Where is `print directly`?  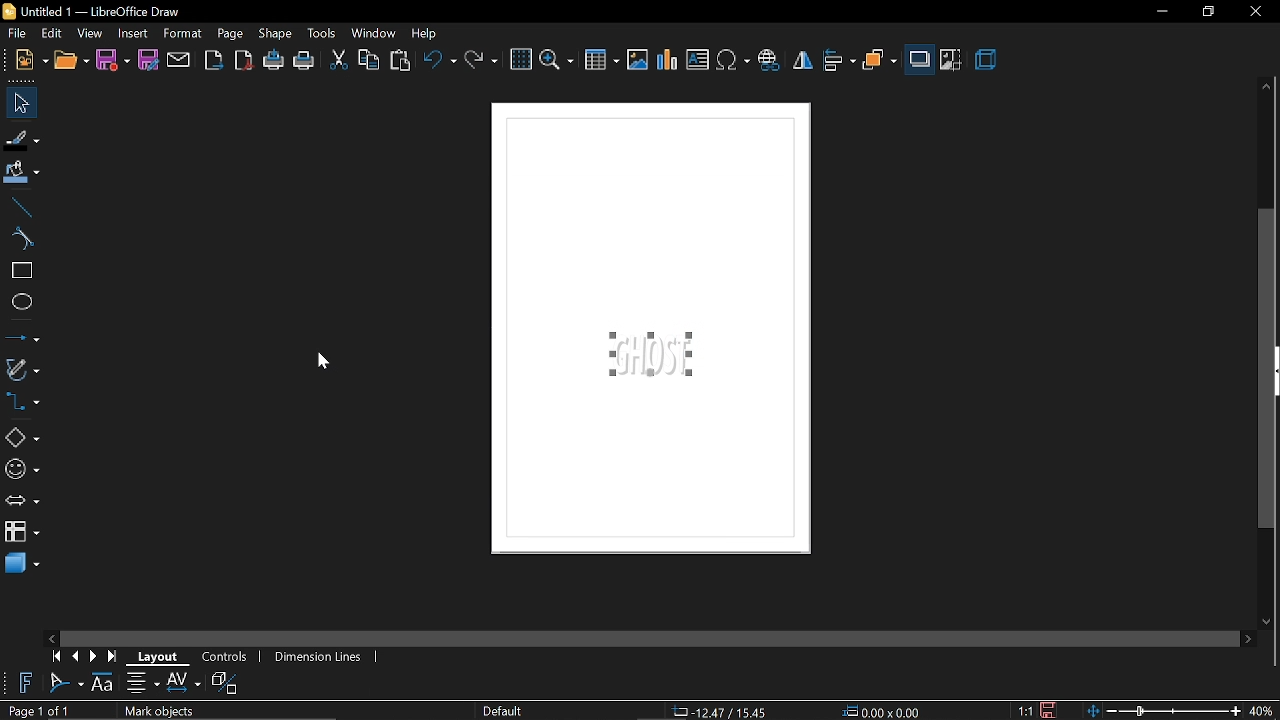 print directly is located at coordinates (272, 61).